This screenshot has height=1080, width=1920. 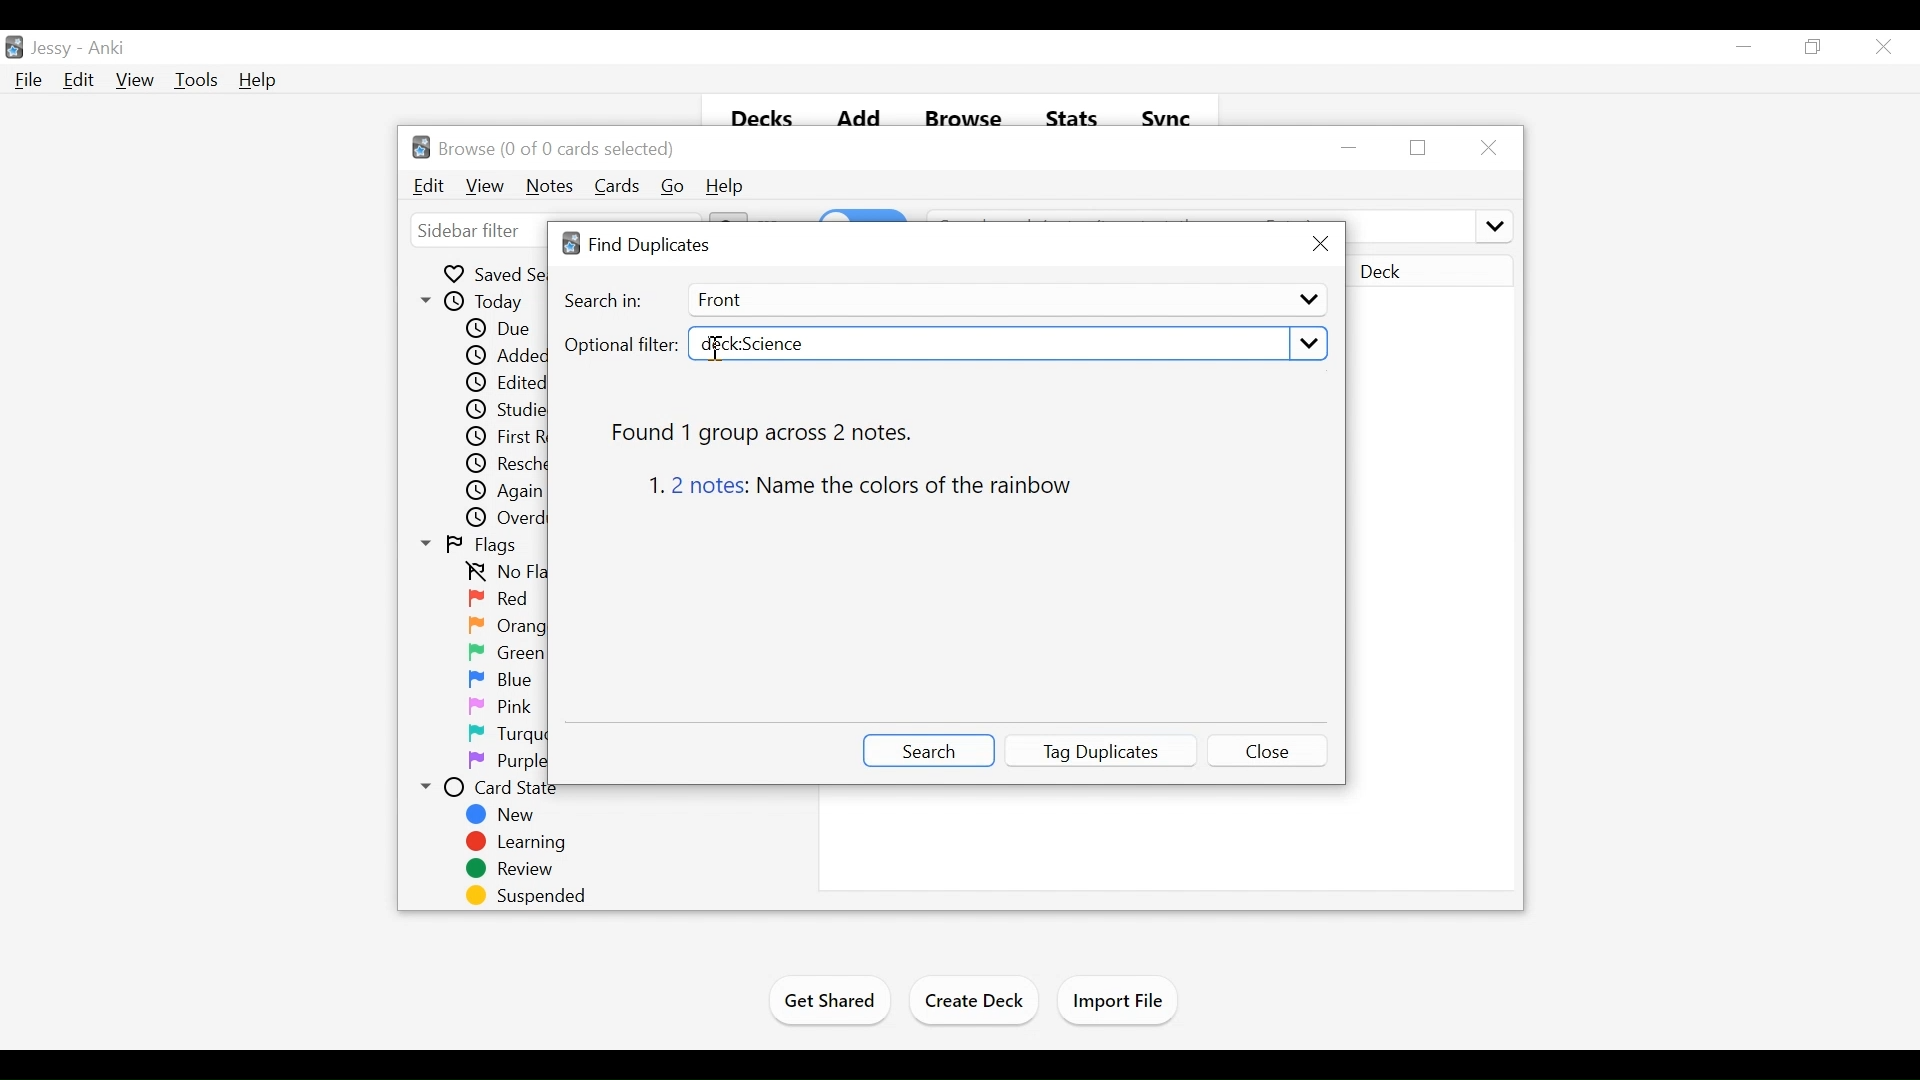 I want to click on Flags, so click(x=469, y=546).